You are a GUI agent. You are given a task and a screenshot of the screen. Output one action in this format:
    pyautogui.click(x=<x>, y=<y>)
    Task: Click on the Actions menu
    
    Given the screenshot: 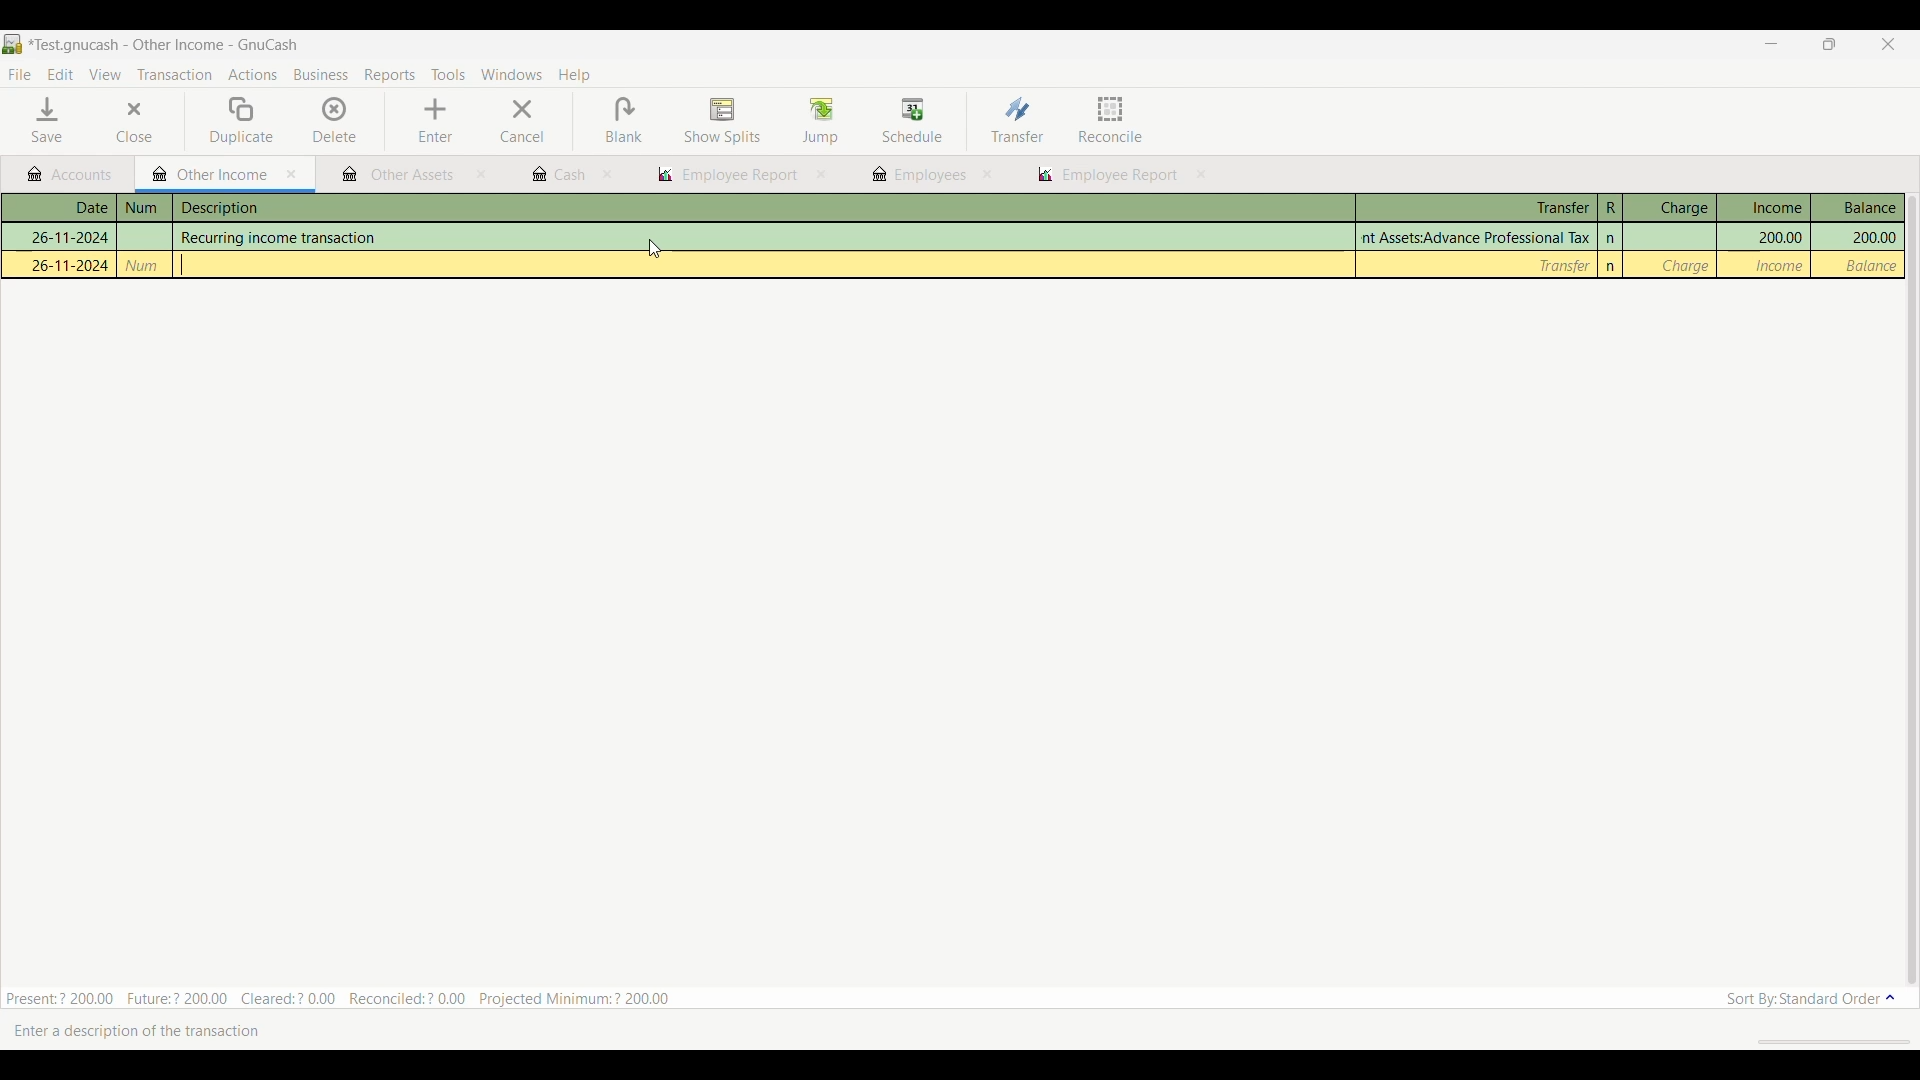 What is the action you would take?
    pyautogui.click(x=252, y=77)
    